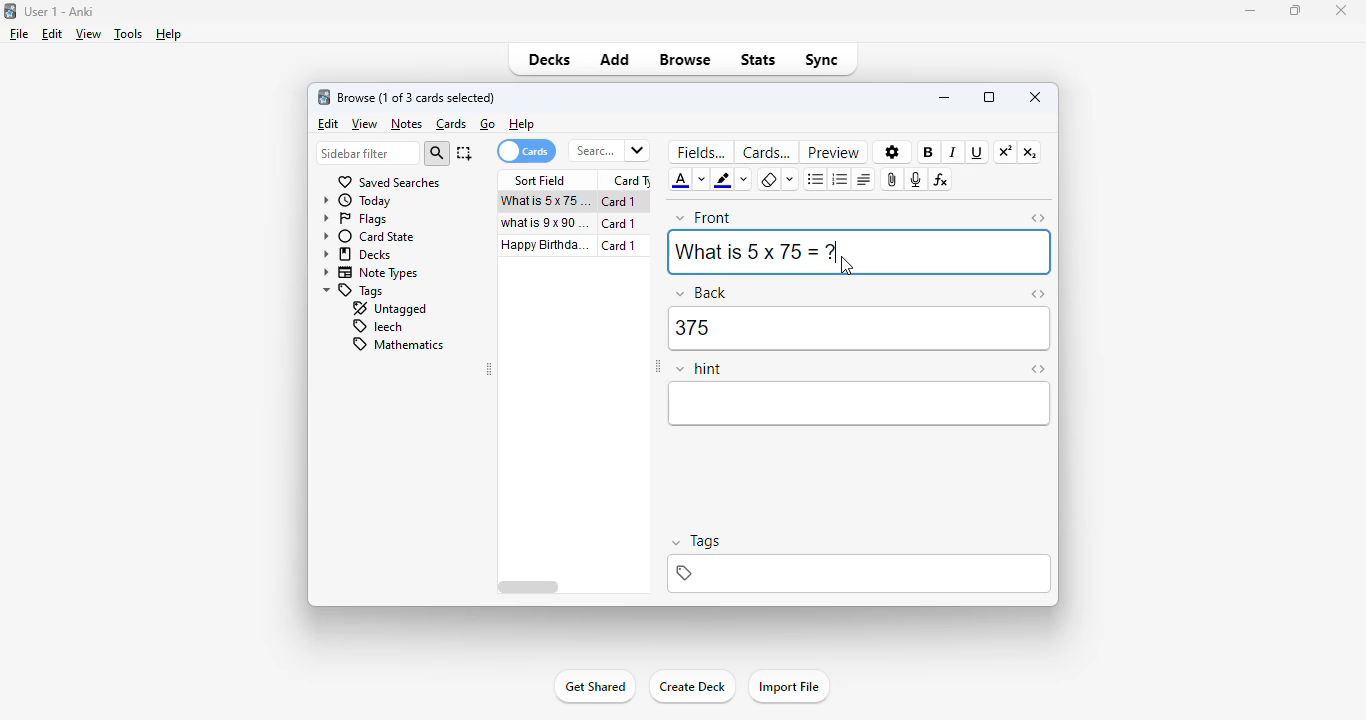 Image resolution: width=1366 pixels, height=720 pixels. Describe the element at coordinates (860, 404) in the screenshot. I see `editor` at that location.